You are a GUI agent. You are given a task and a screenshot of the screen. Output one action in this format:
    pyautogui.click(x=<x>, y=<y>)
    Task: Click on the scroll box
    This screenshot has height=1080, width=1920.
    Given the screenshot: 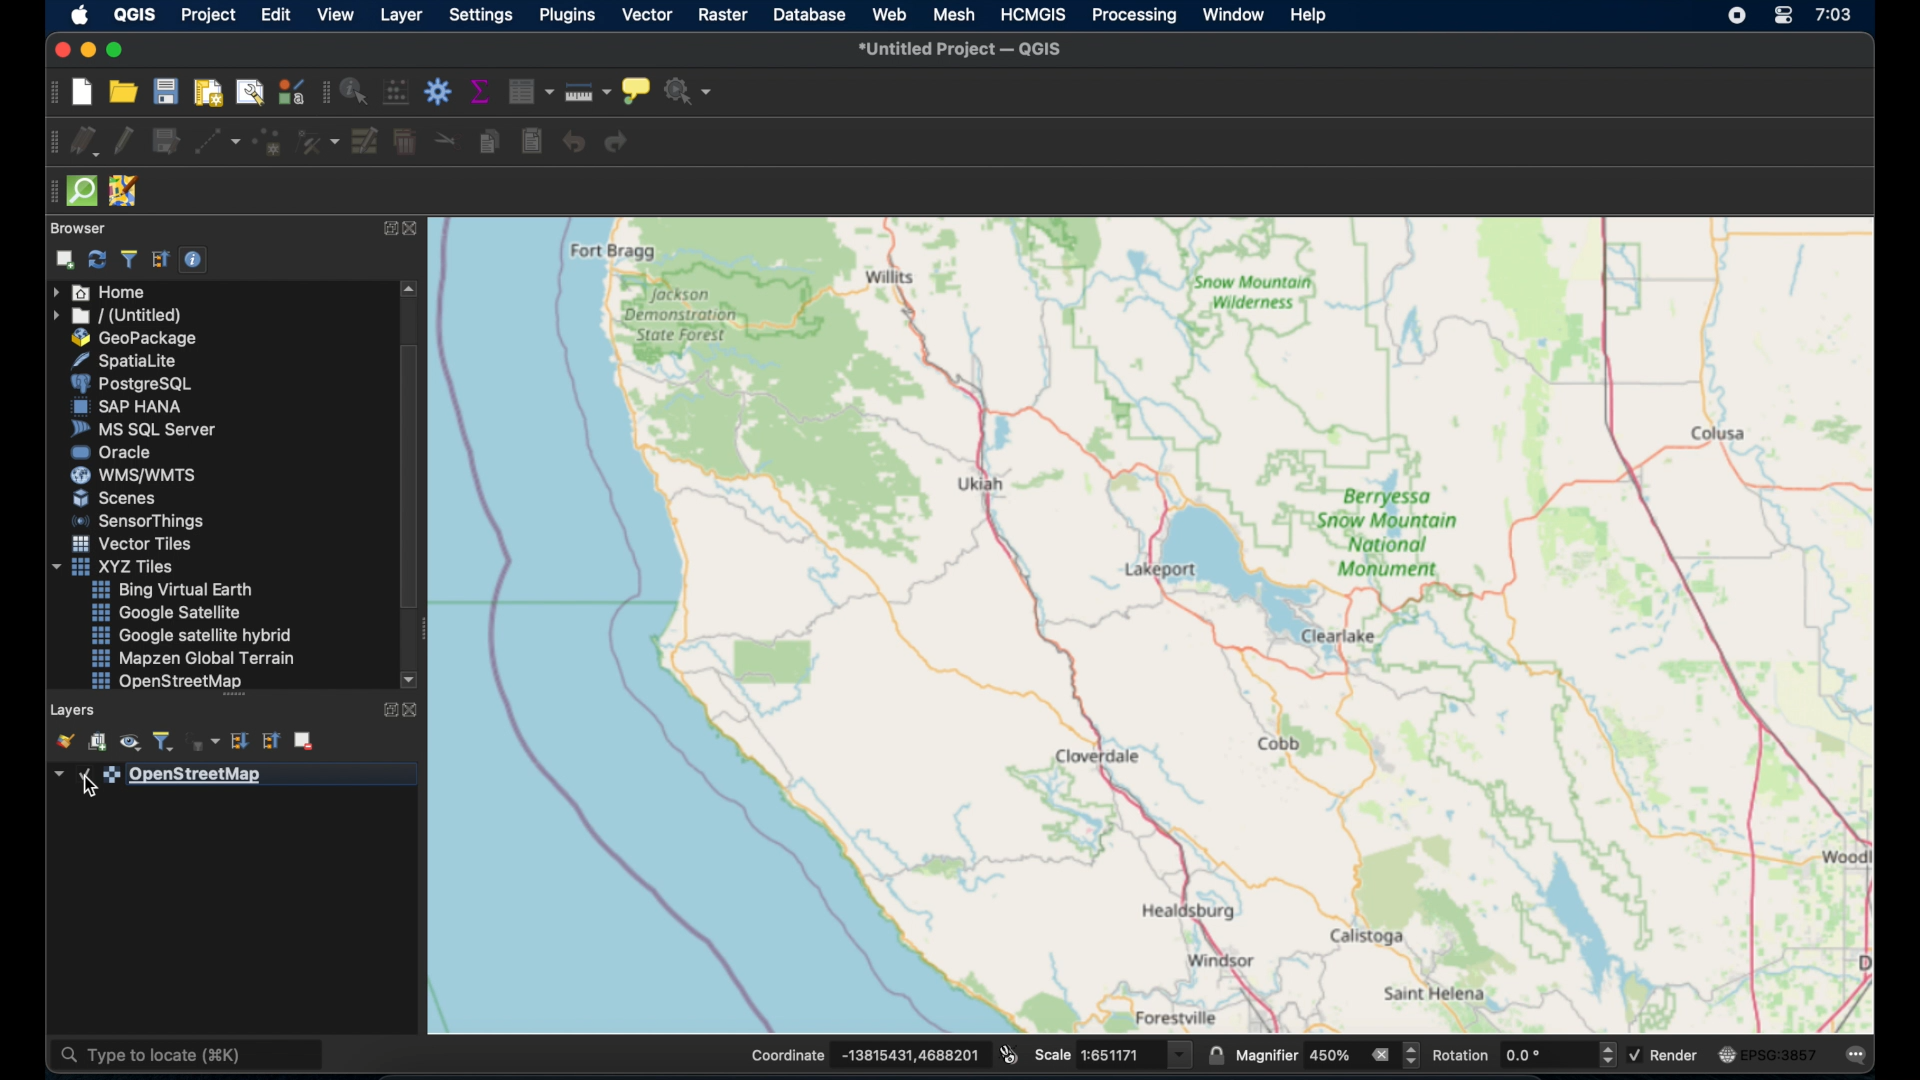 What is the action you would take?
    pyautogui.click(x=413, y=479)
    